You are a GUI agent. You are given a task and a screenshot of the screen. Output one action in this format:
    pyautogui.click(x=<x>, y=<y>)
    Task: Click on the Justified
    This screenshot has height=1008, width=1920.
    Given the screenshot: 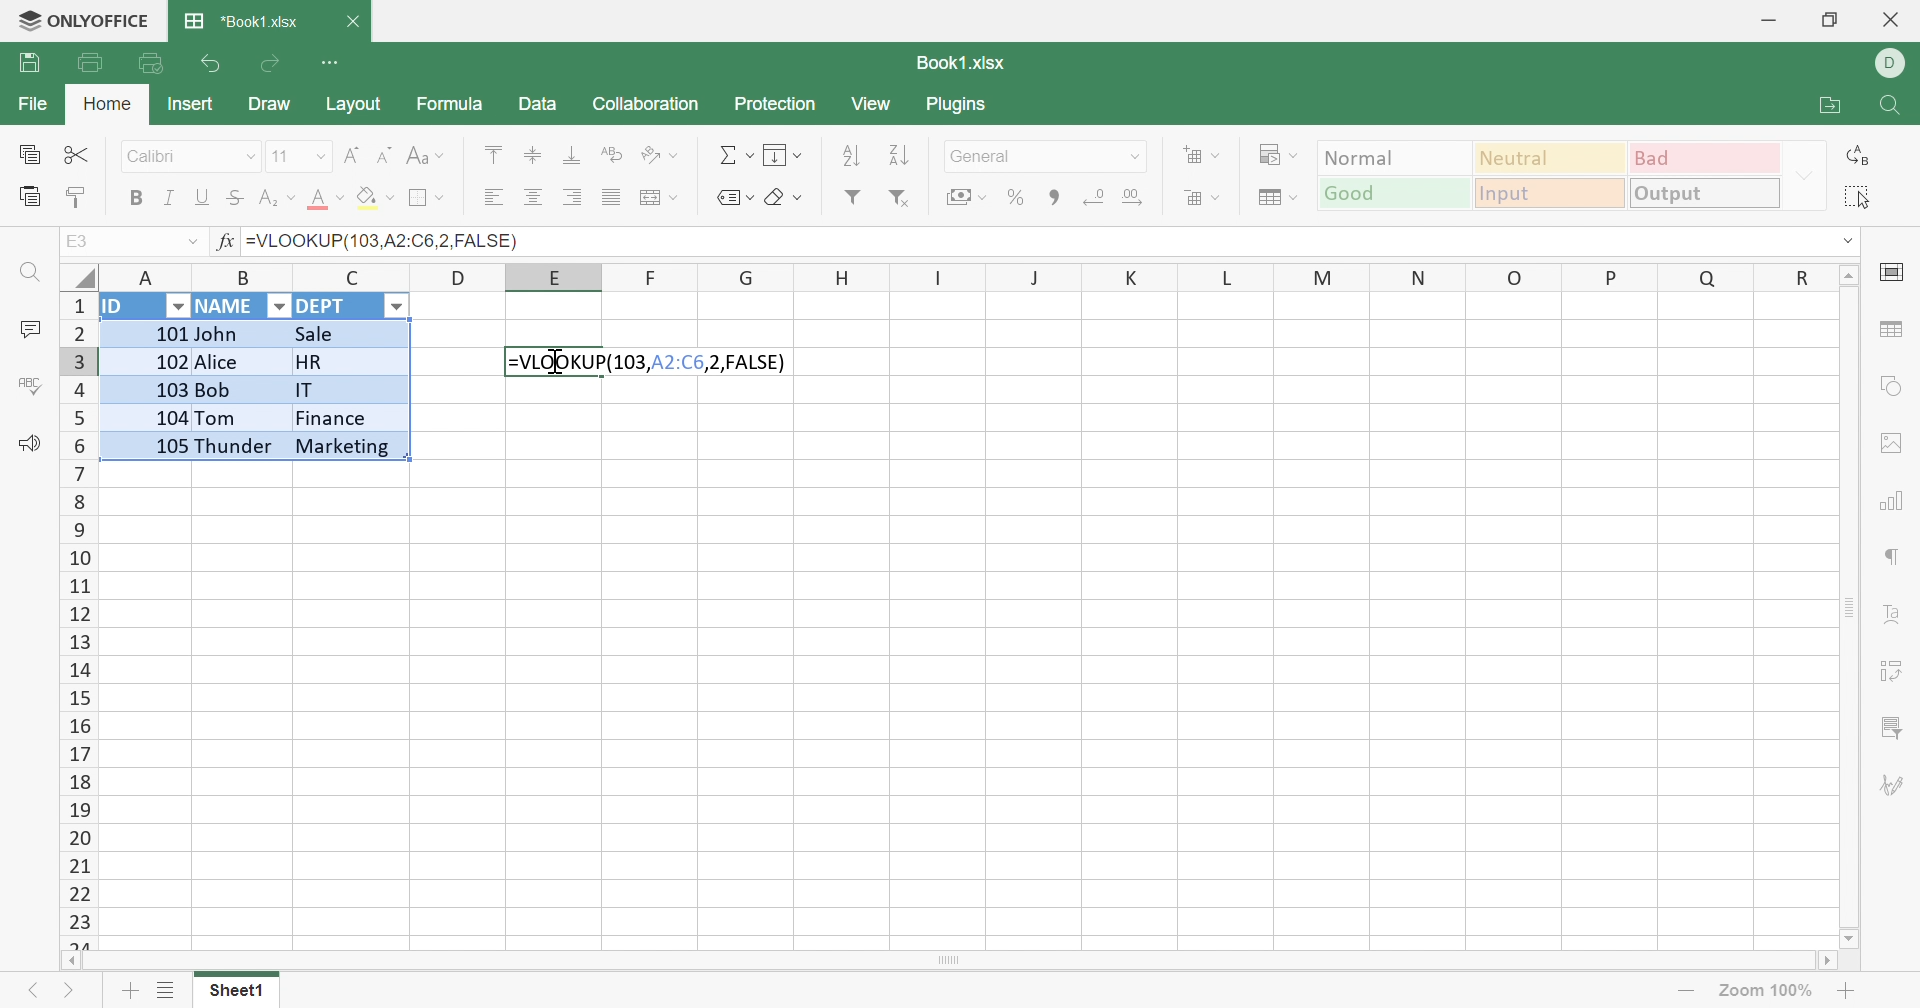 What is the action you would take?
    pyautogui.click(x=613, y=197)
    